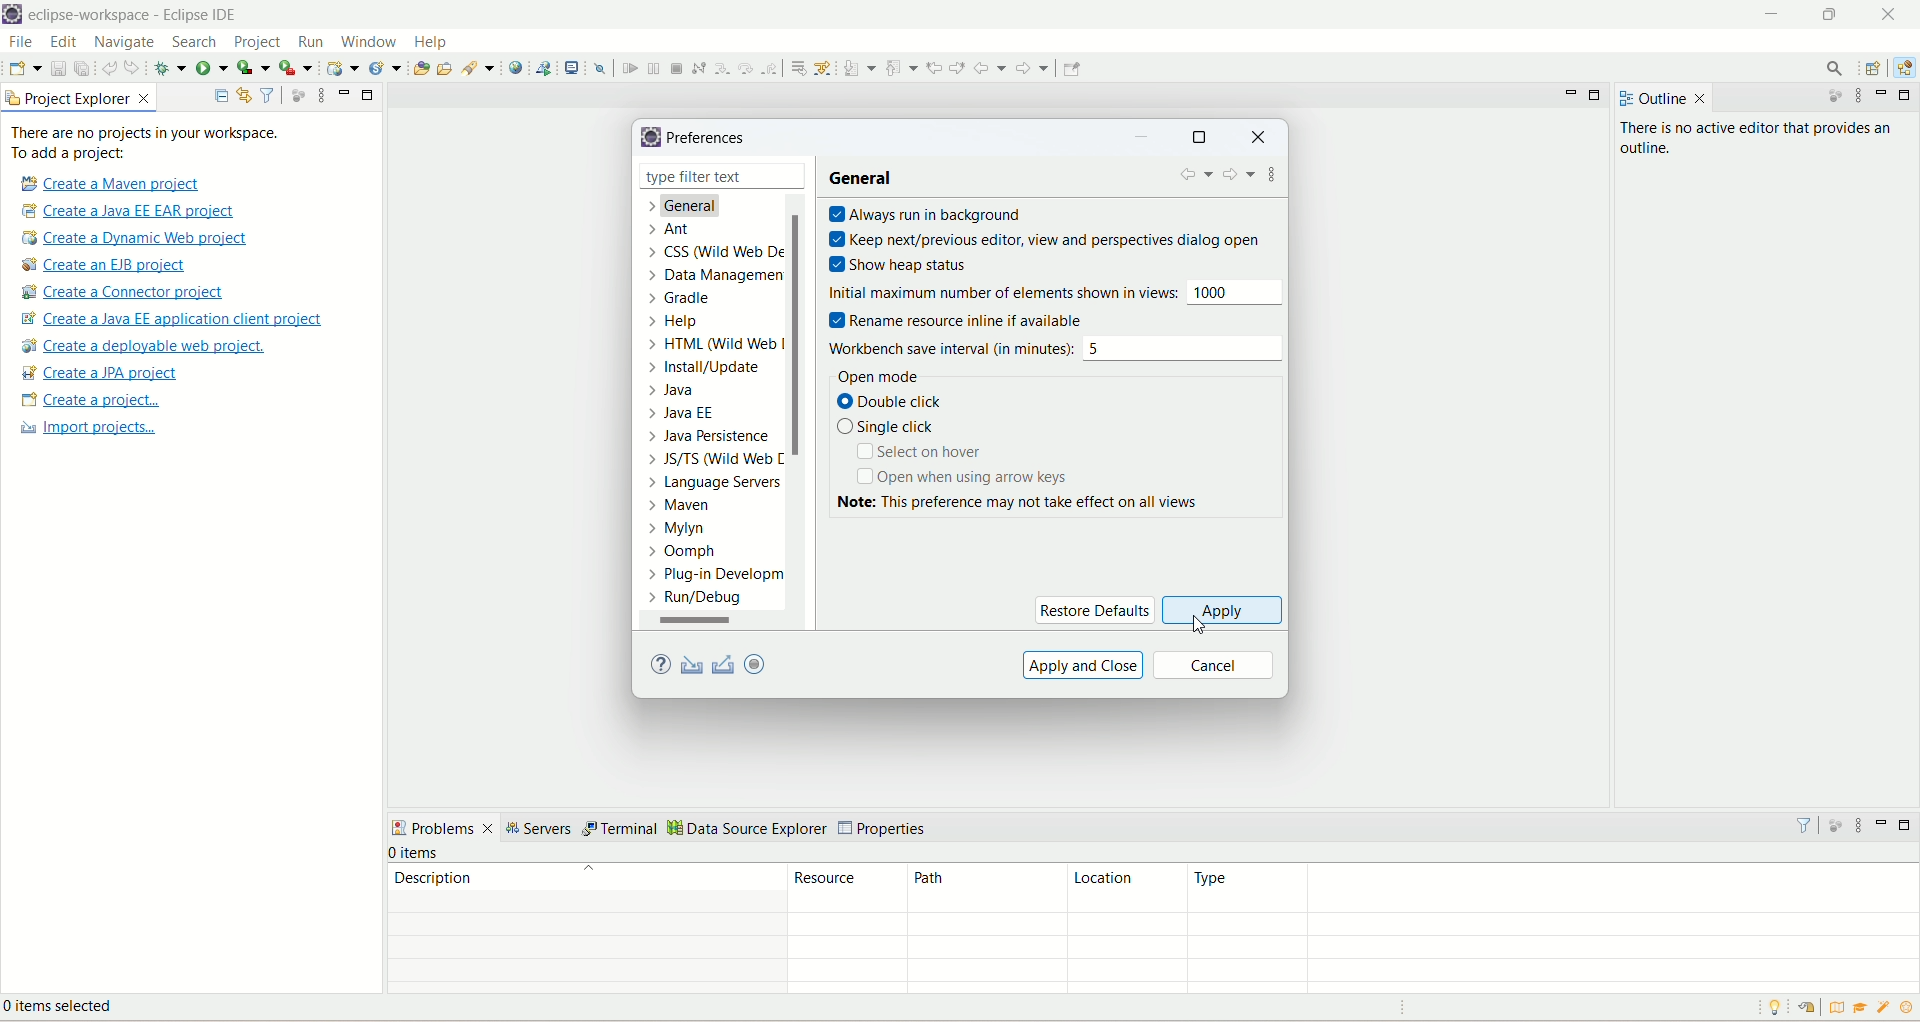 Image resolution: width=1920 pixels, height=1022 pixels. I want to click on launch web service, so click(543, 67).